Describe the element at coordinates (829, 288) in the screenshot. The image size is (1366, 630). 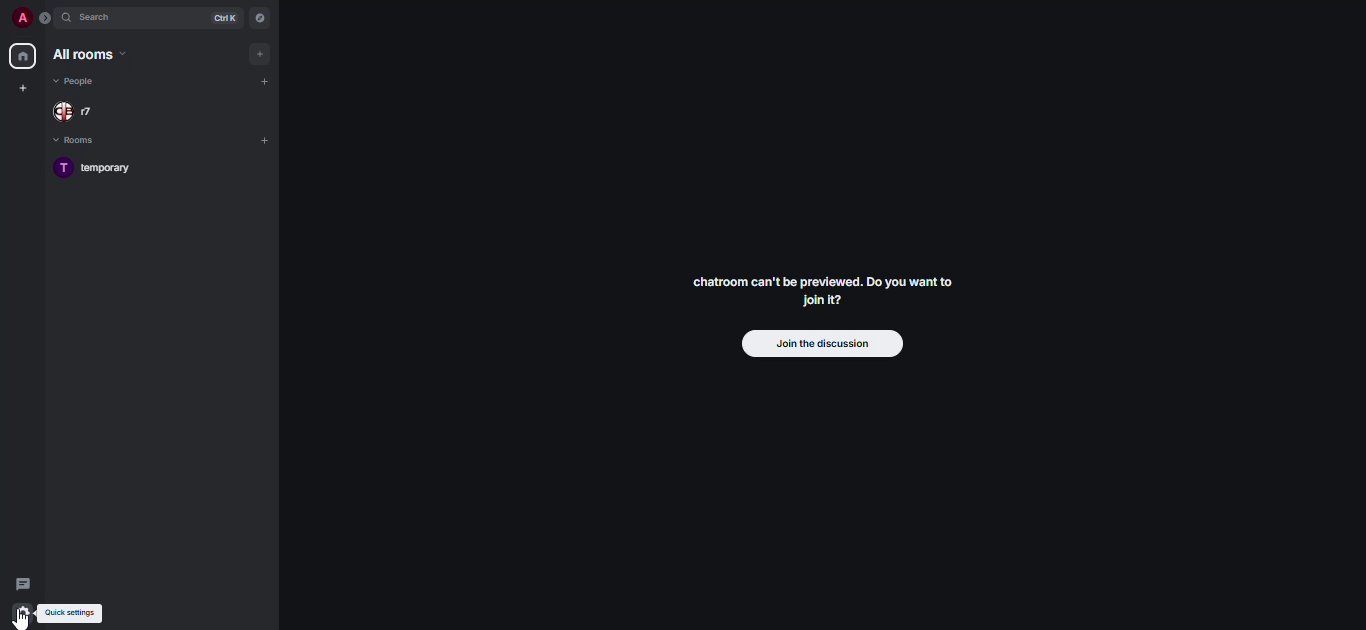
I see `chatroom can't be previewed. Join it?` at that location.